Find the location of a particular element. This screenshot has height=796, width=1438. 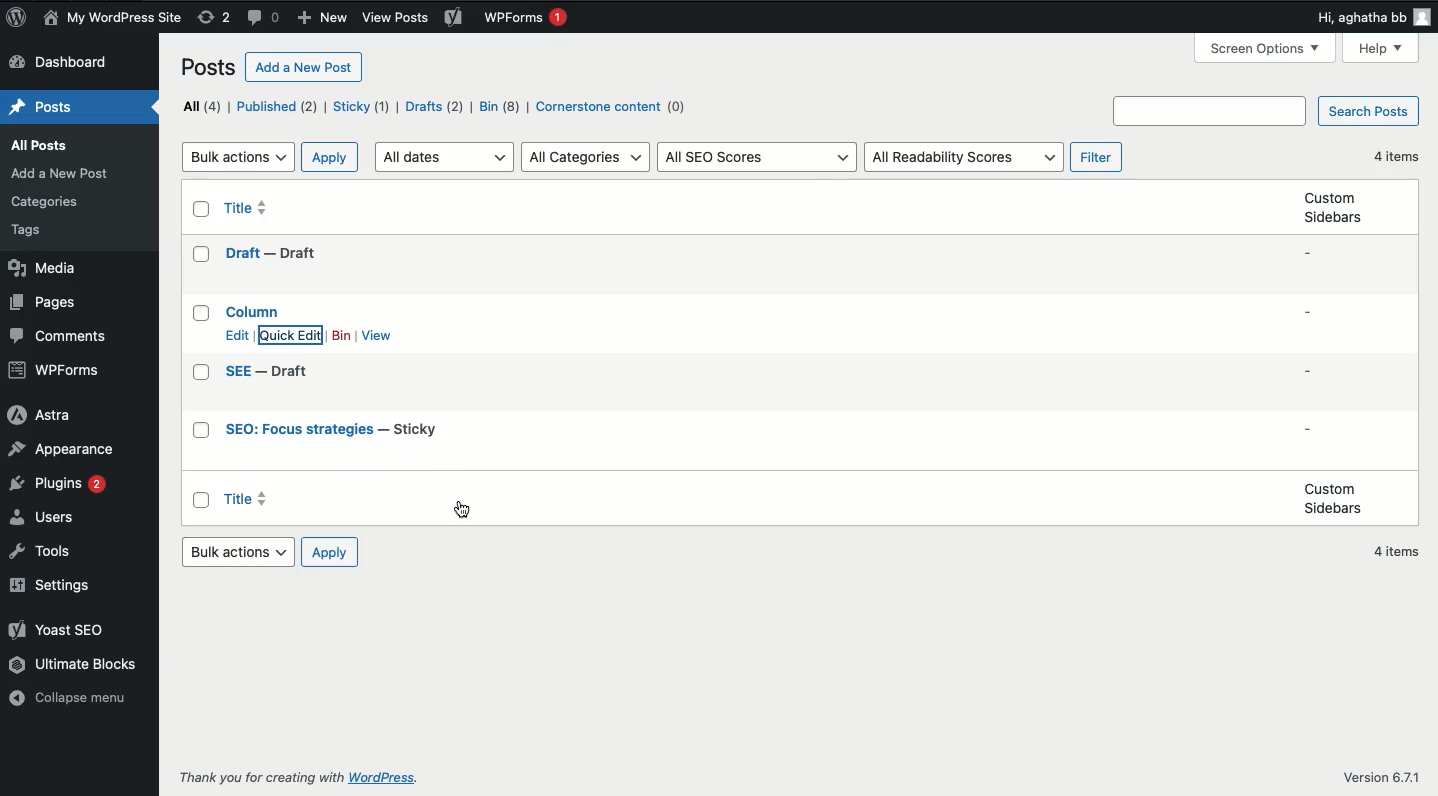

Bin is located at coordinates (500, 108).